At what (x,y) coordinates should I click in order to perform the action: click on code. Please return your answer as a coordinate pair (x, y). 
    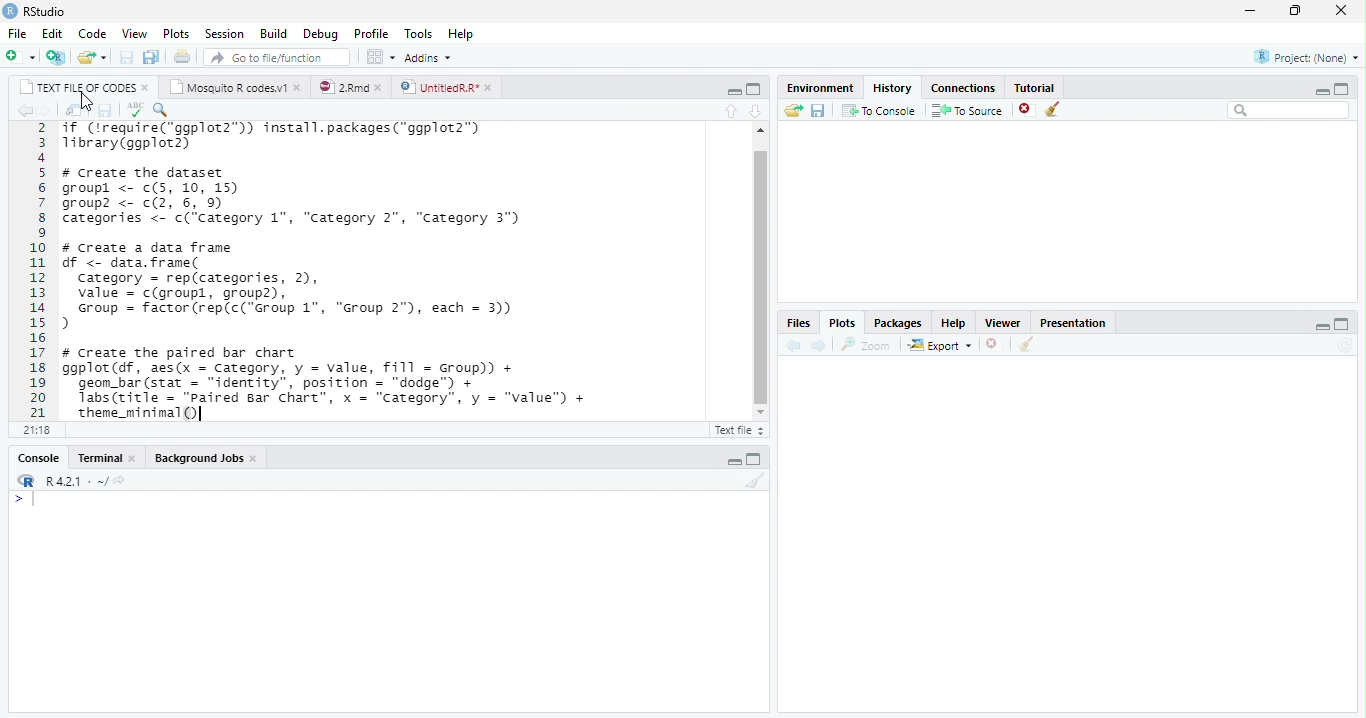
    Looking at the image, I should click on (89, 32).